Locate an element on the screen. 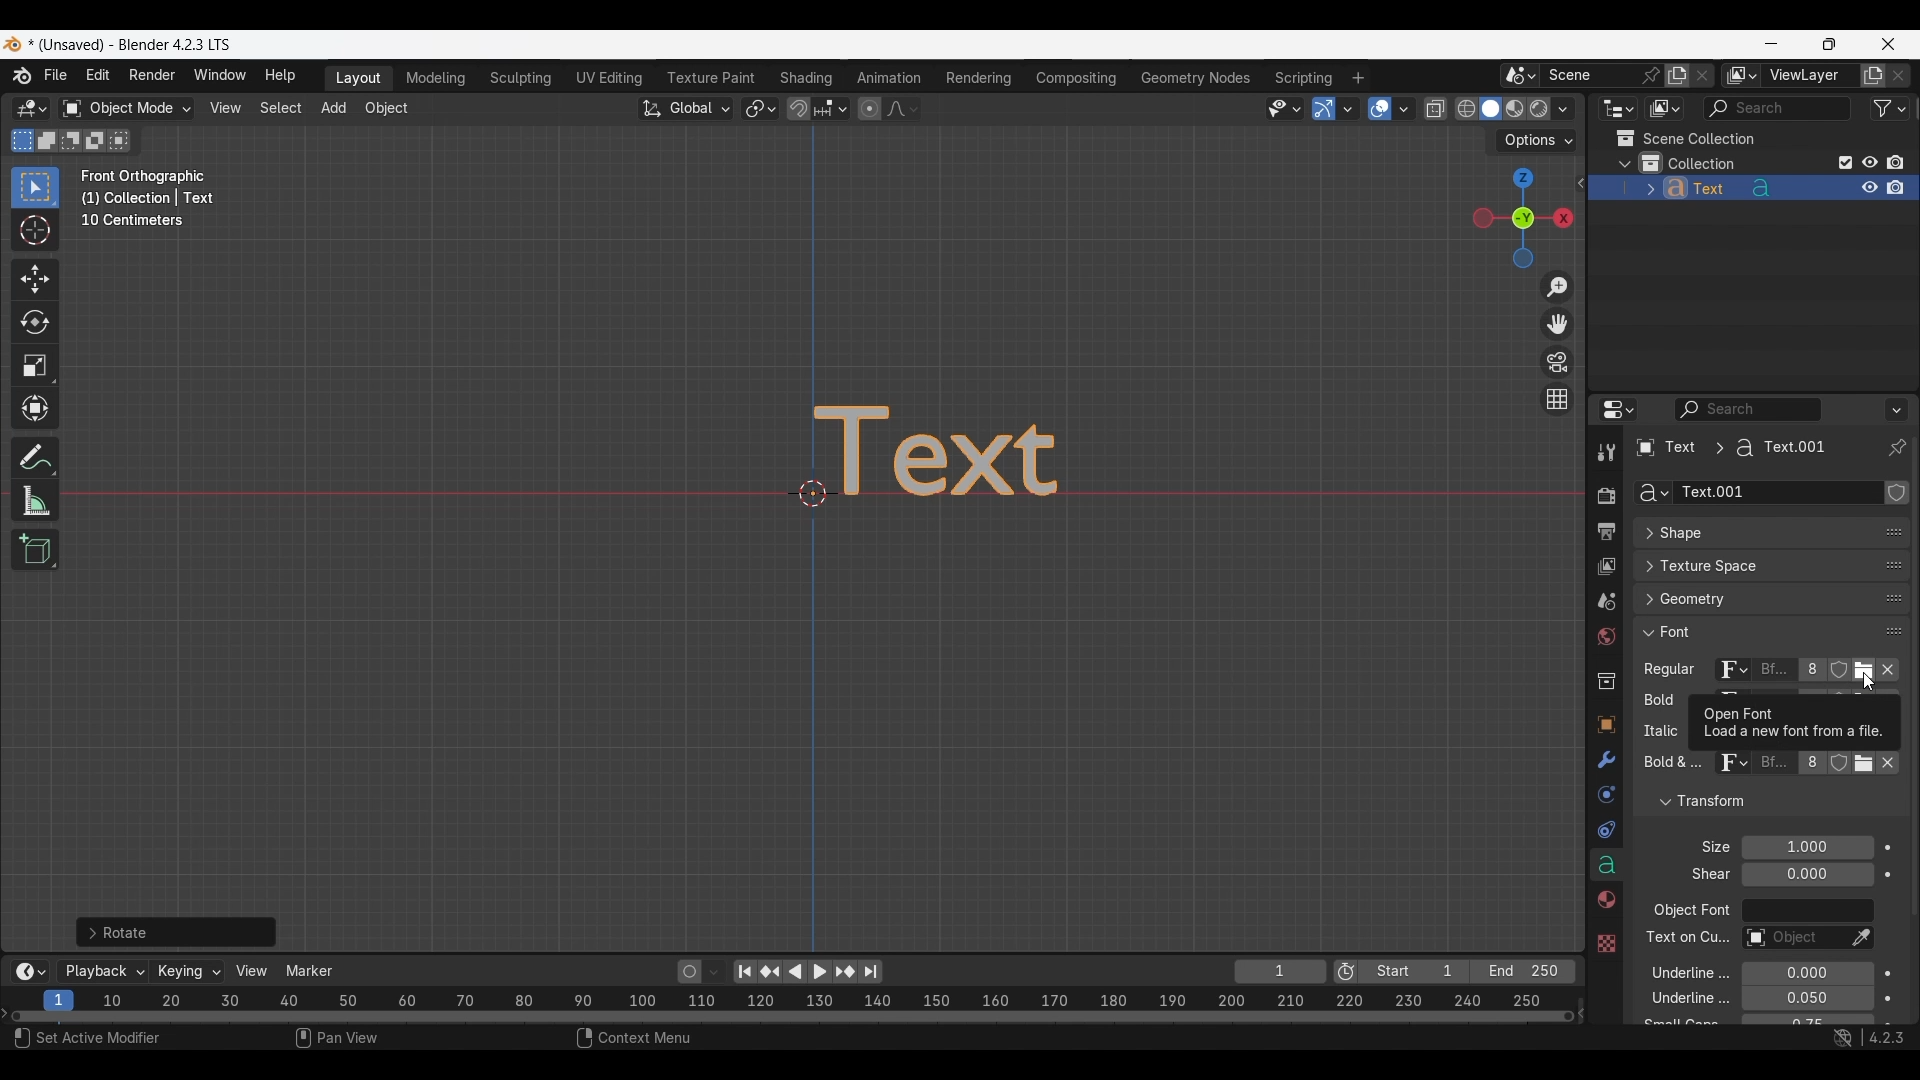  Add view layer is located at coordinates (1873, 76).